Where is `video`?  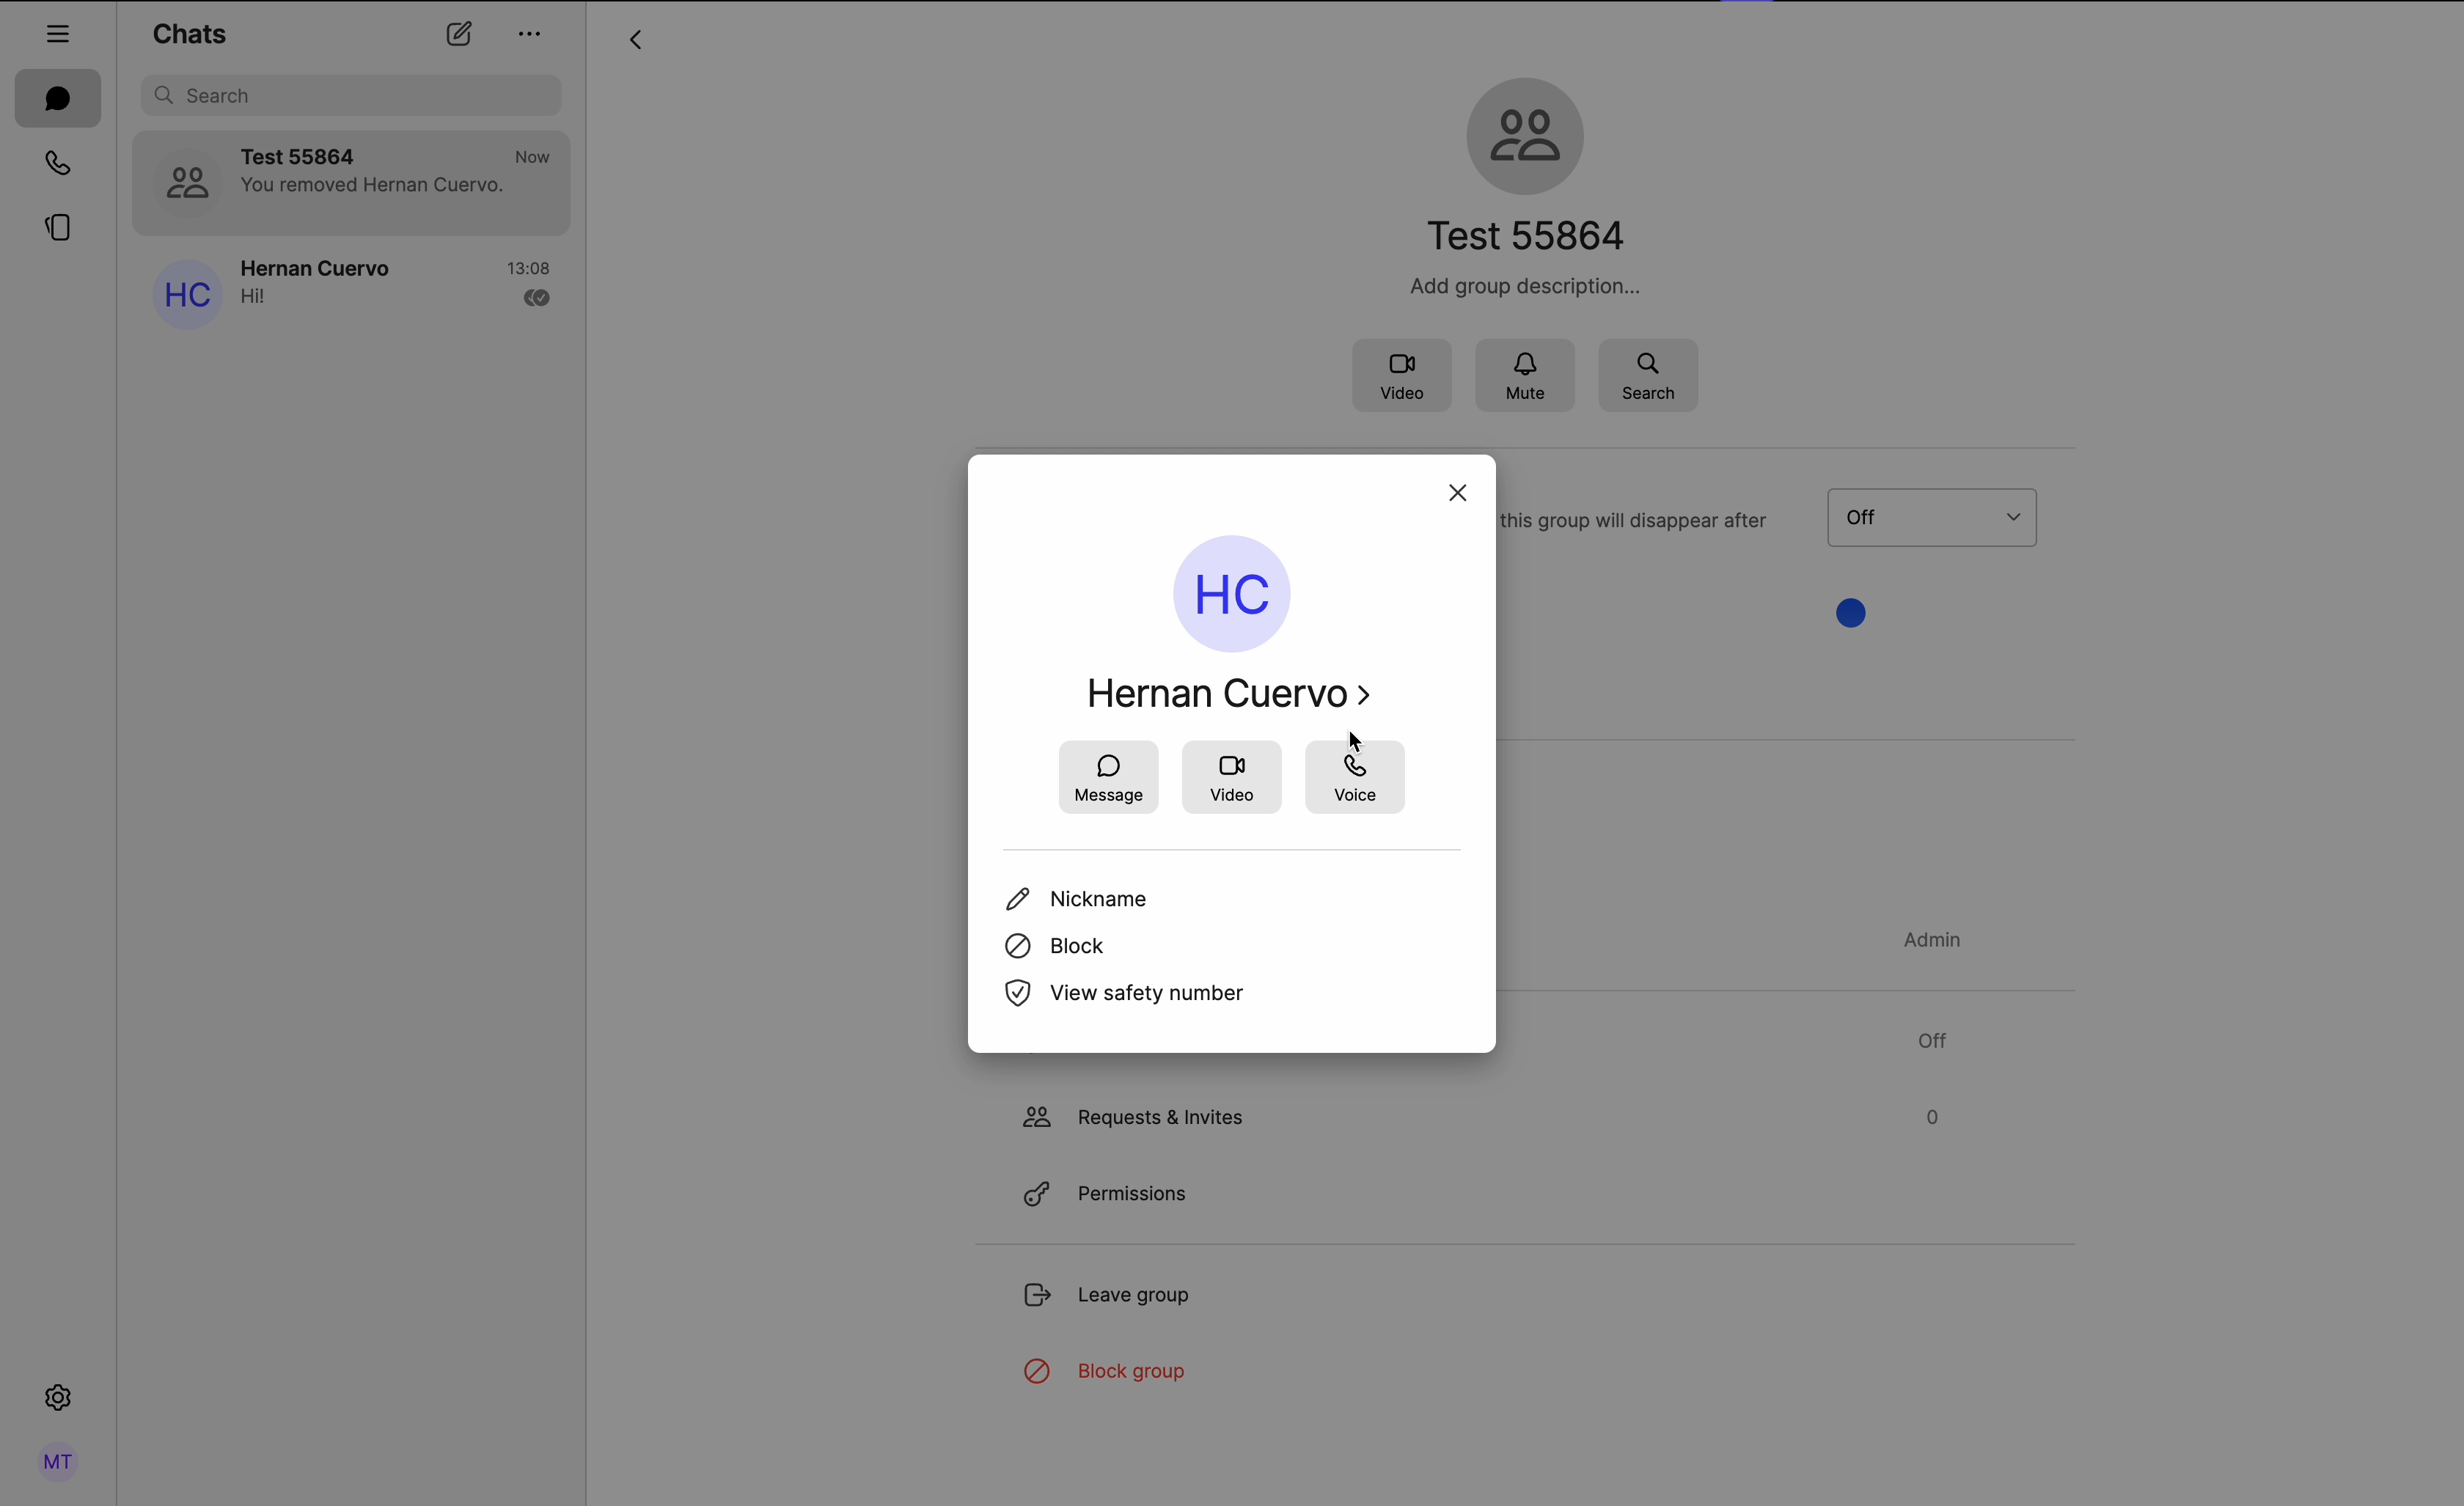
video is located at coordinates (1403, 373).